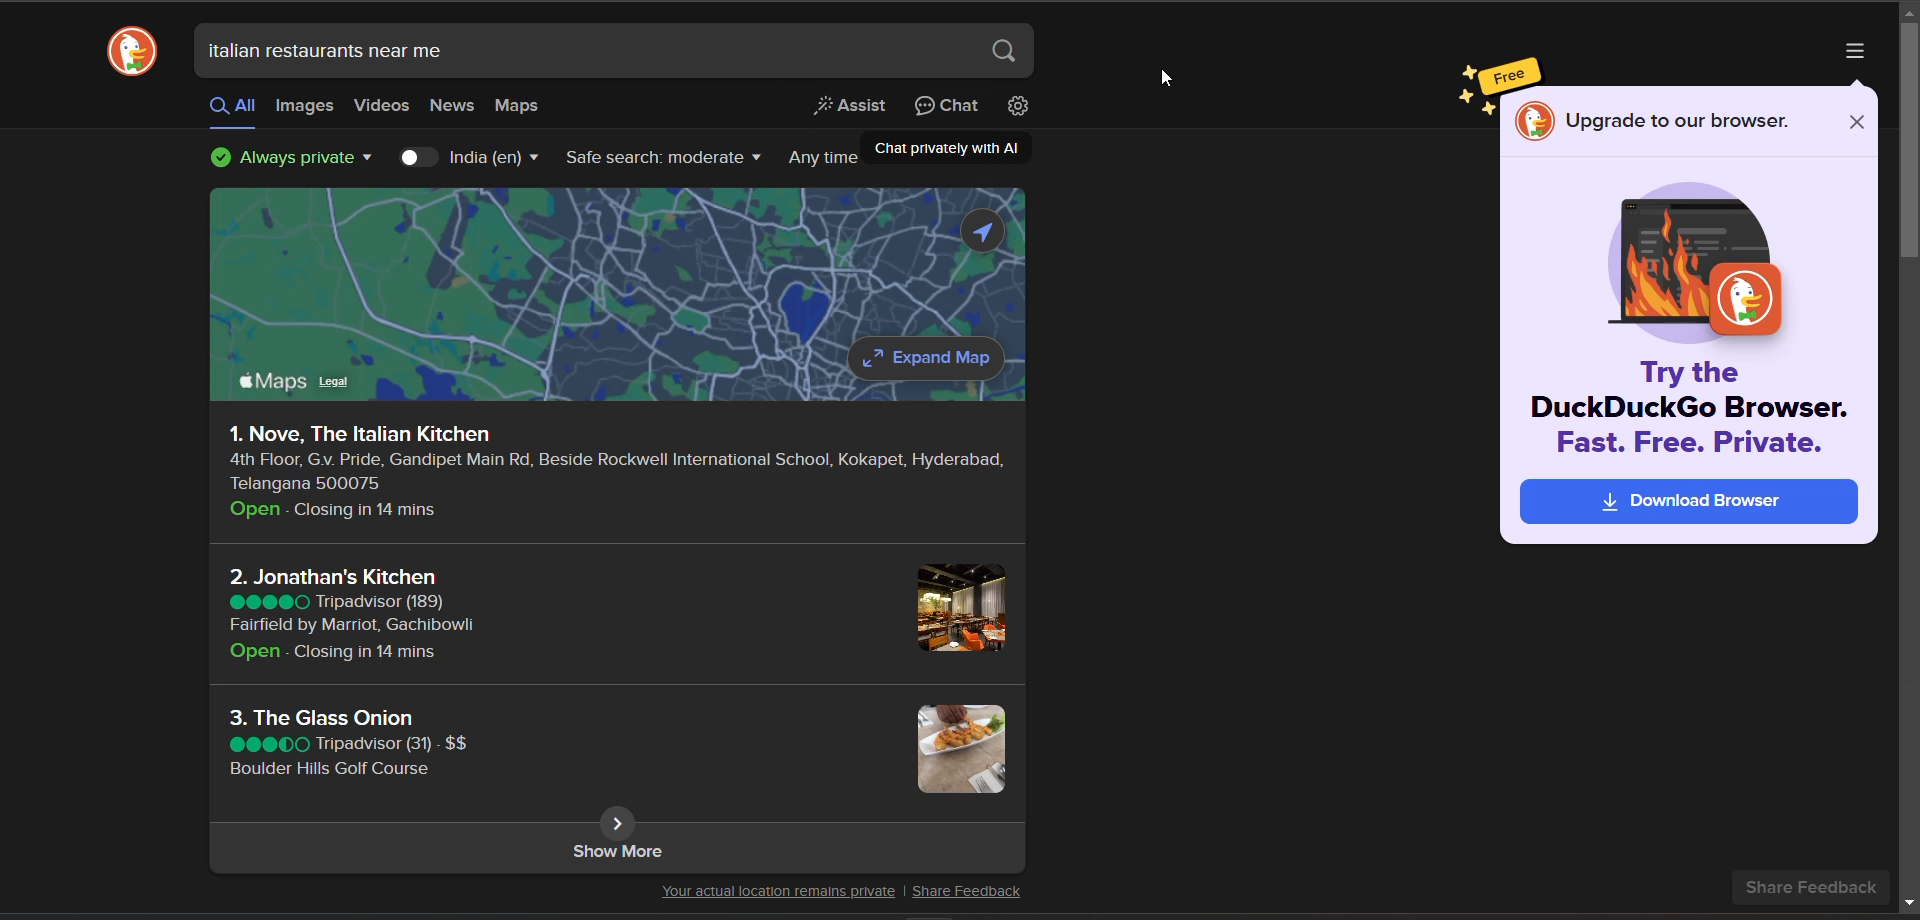 The image size is (1920, 920). Describe the element at coordinates (664, 157) in the screenshot. I see `safe search filter` at that location.